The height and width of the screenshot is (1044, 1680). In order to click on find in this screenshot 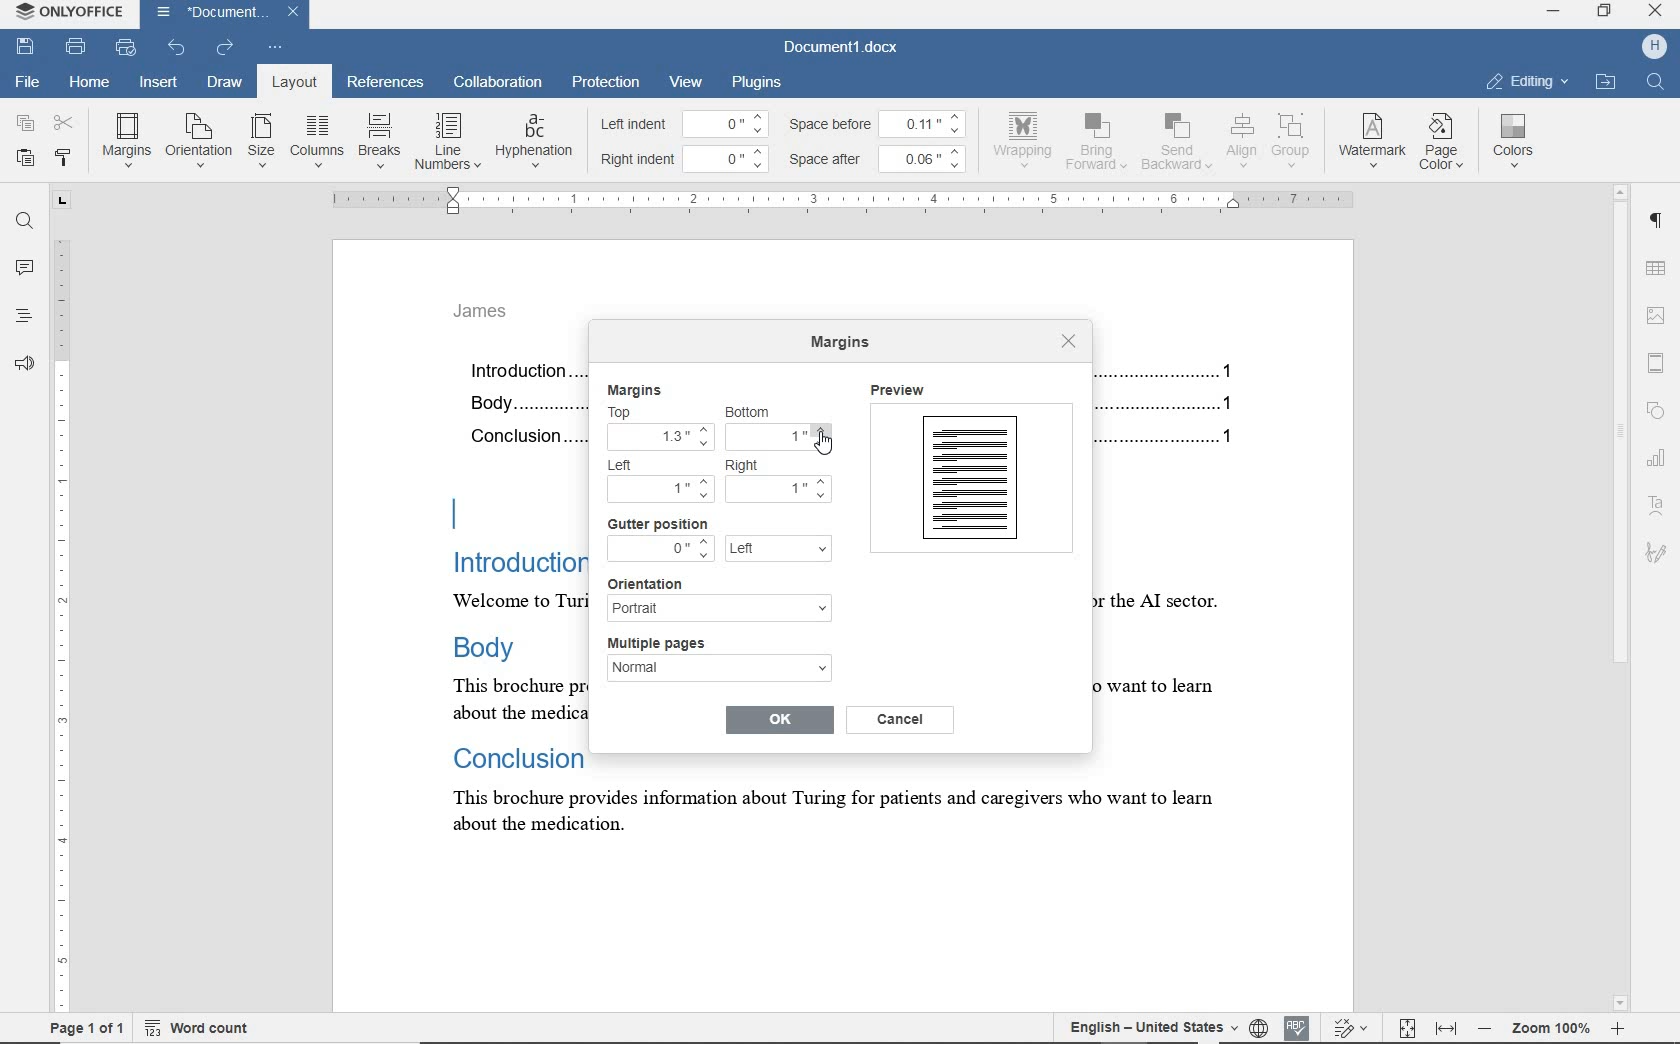, I will do `click(25, 224)`.